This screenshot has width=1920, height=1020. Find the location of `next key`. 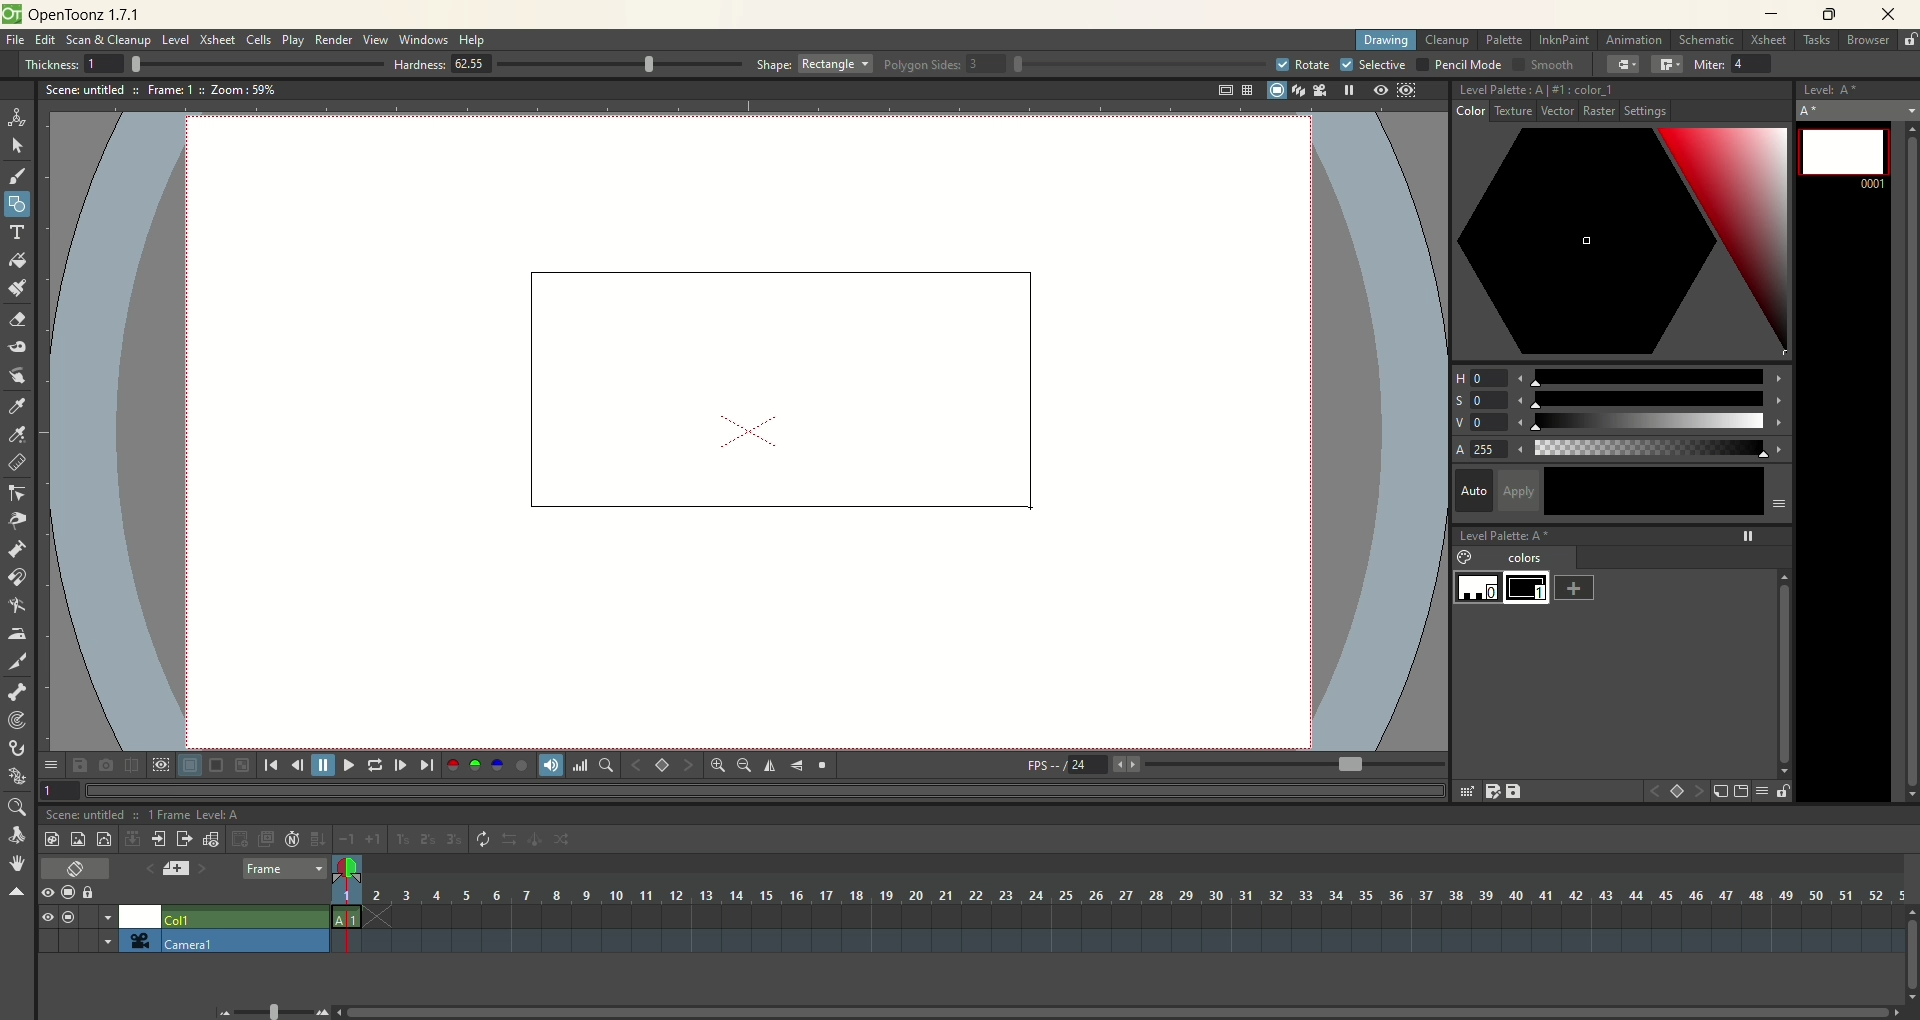

next key is located at coordinates (1700, 792).